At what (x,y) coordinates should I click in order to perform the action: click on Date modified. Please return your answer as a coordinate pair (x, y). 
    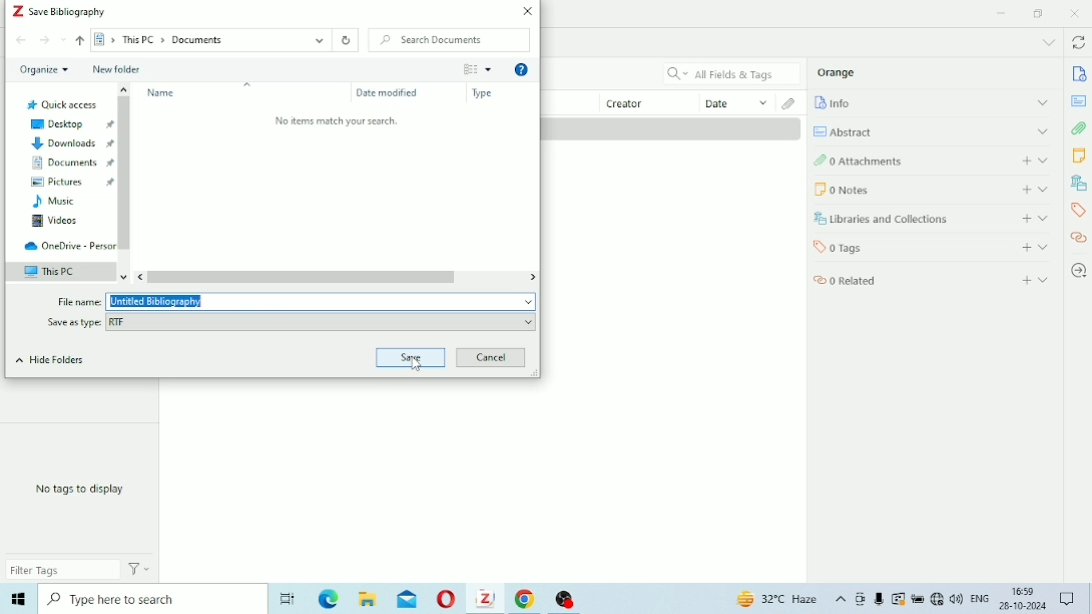
    Looking at the image, I should click on (388, 93).